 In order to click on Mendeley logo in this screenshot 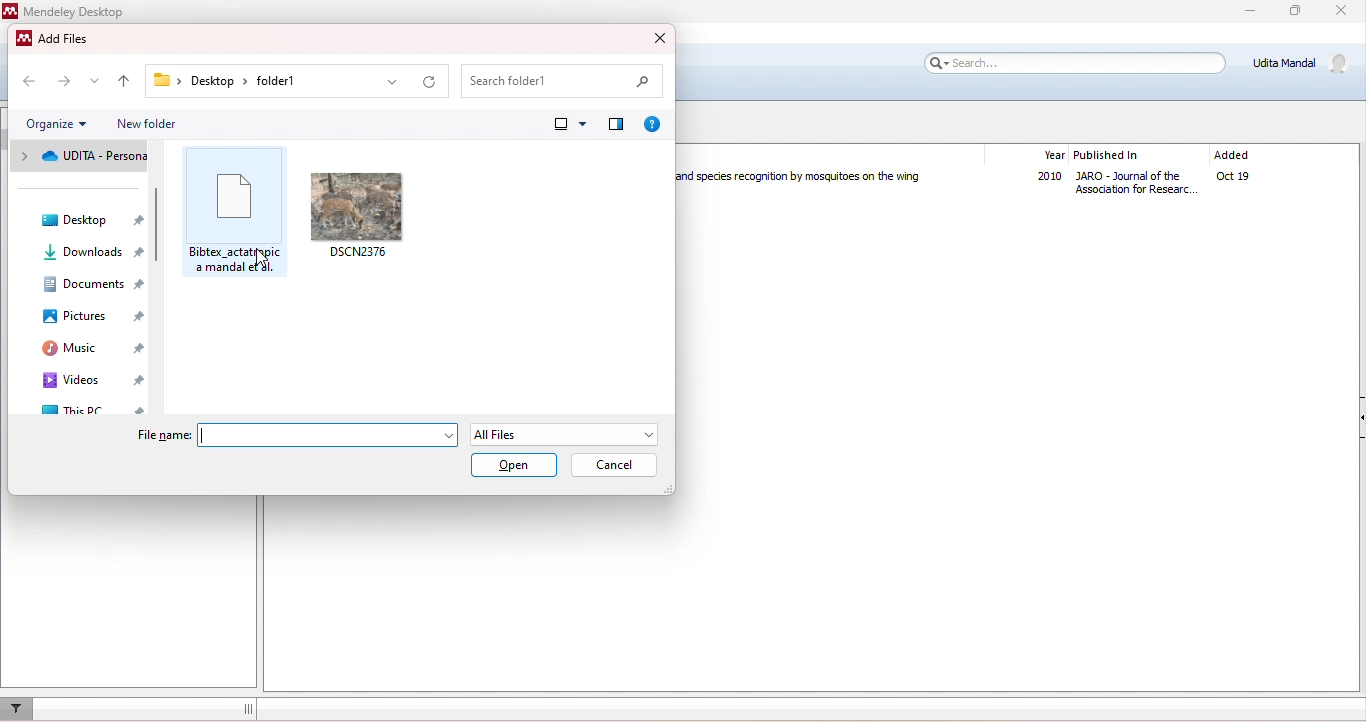, I will do `click(24, 38)`.